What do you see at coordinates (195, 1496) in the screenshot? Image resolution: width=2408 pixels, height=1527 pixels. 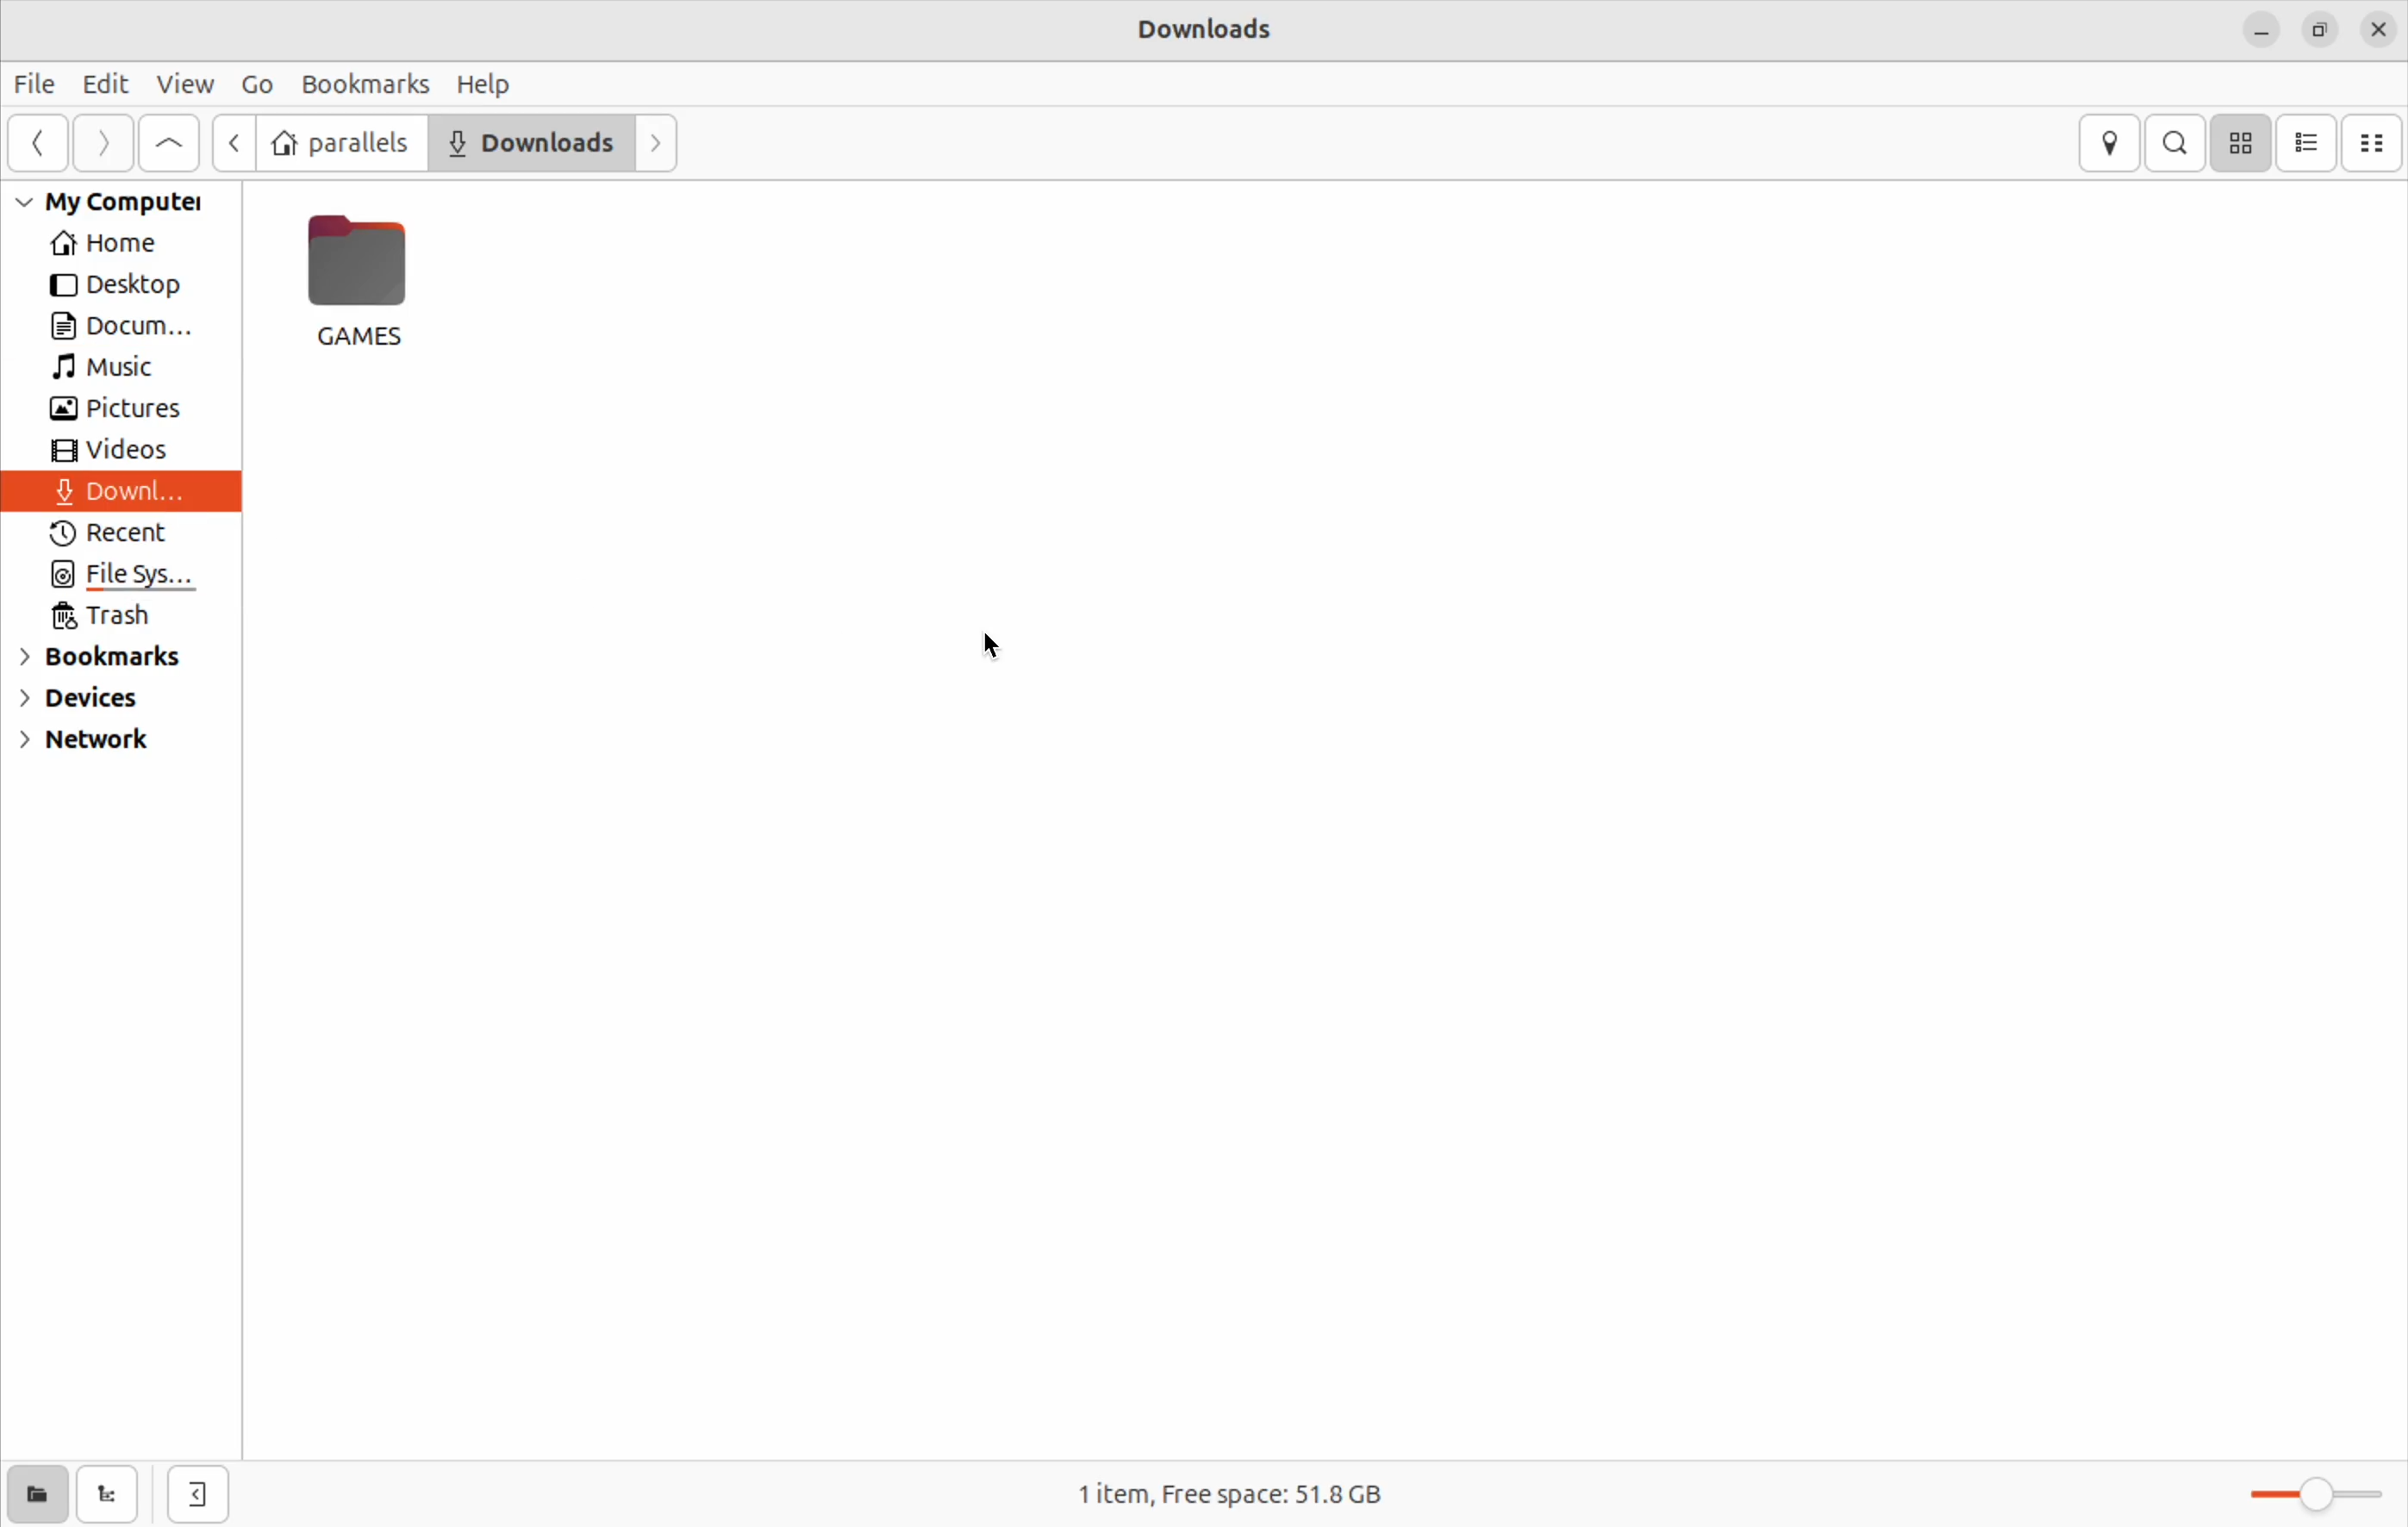 I see `hide side bar` at bounding box center [195, 1496].